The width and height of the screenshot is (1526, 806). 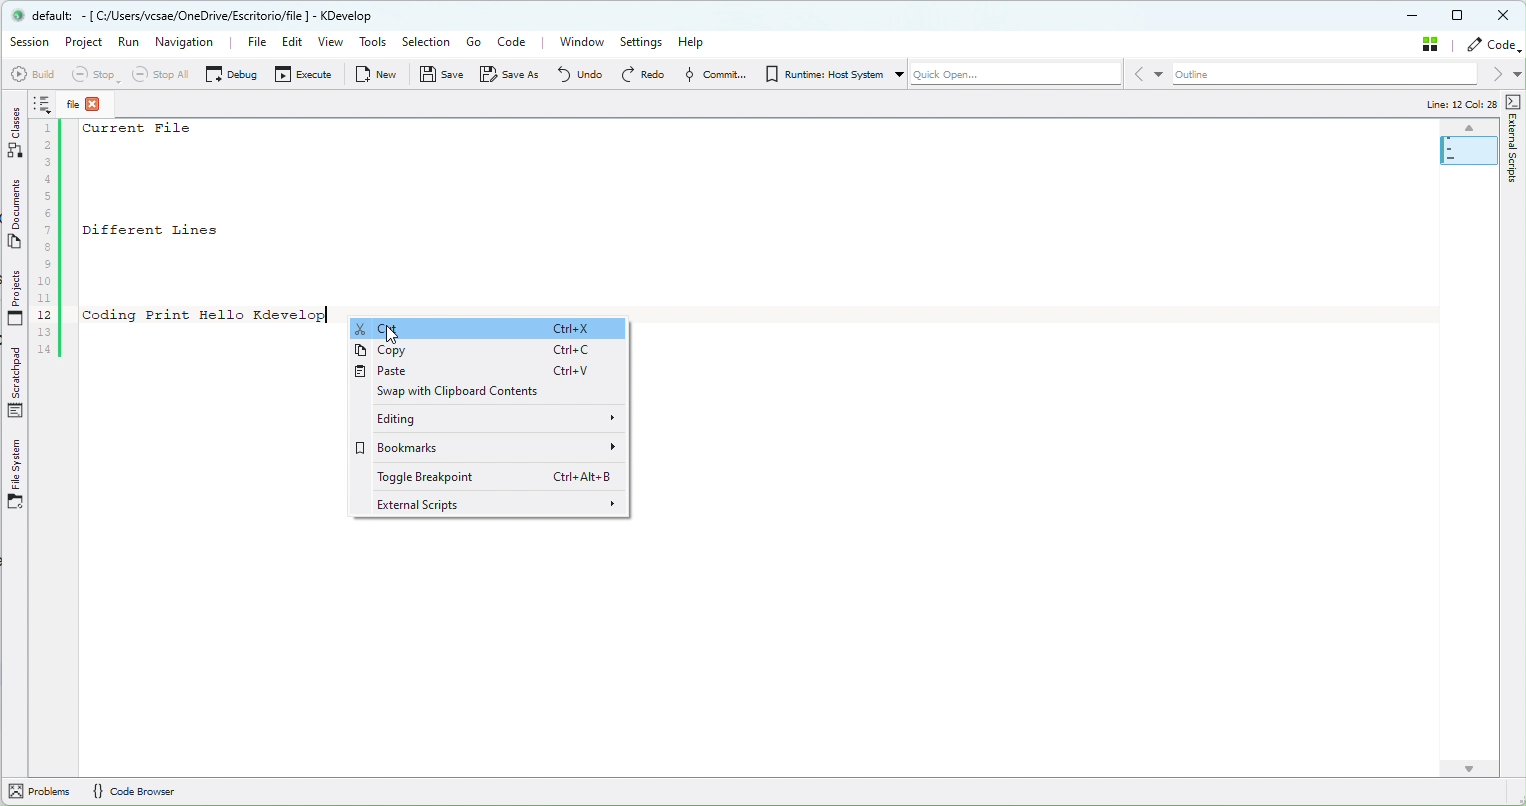 What do you see at coordinates (492, 325) in the screenshot?
I see `Cut` at bounding box center [492, 325].